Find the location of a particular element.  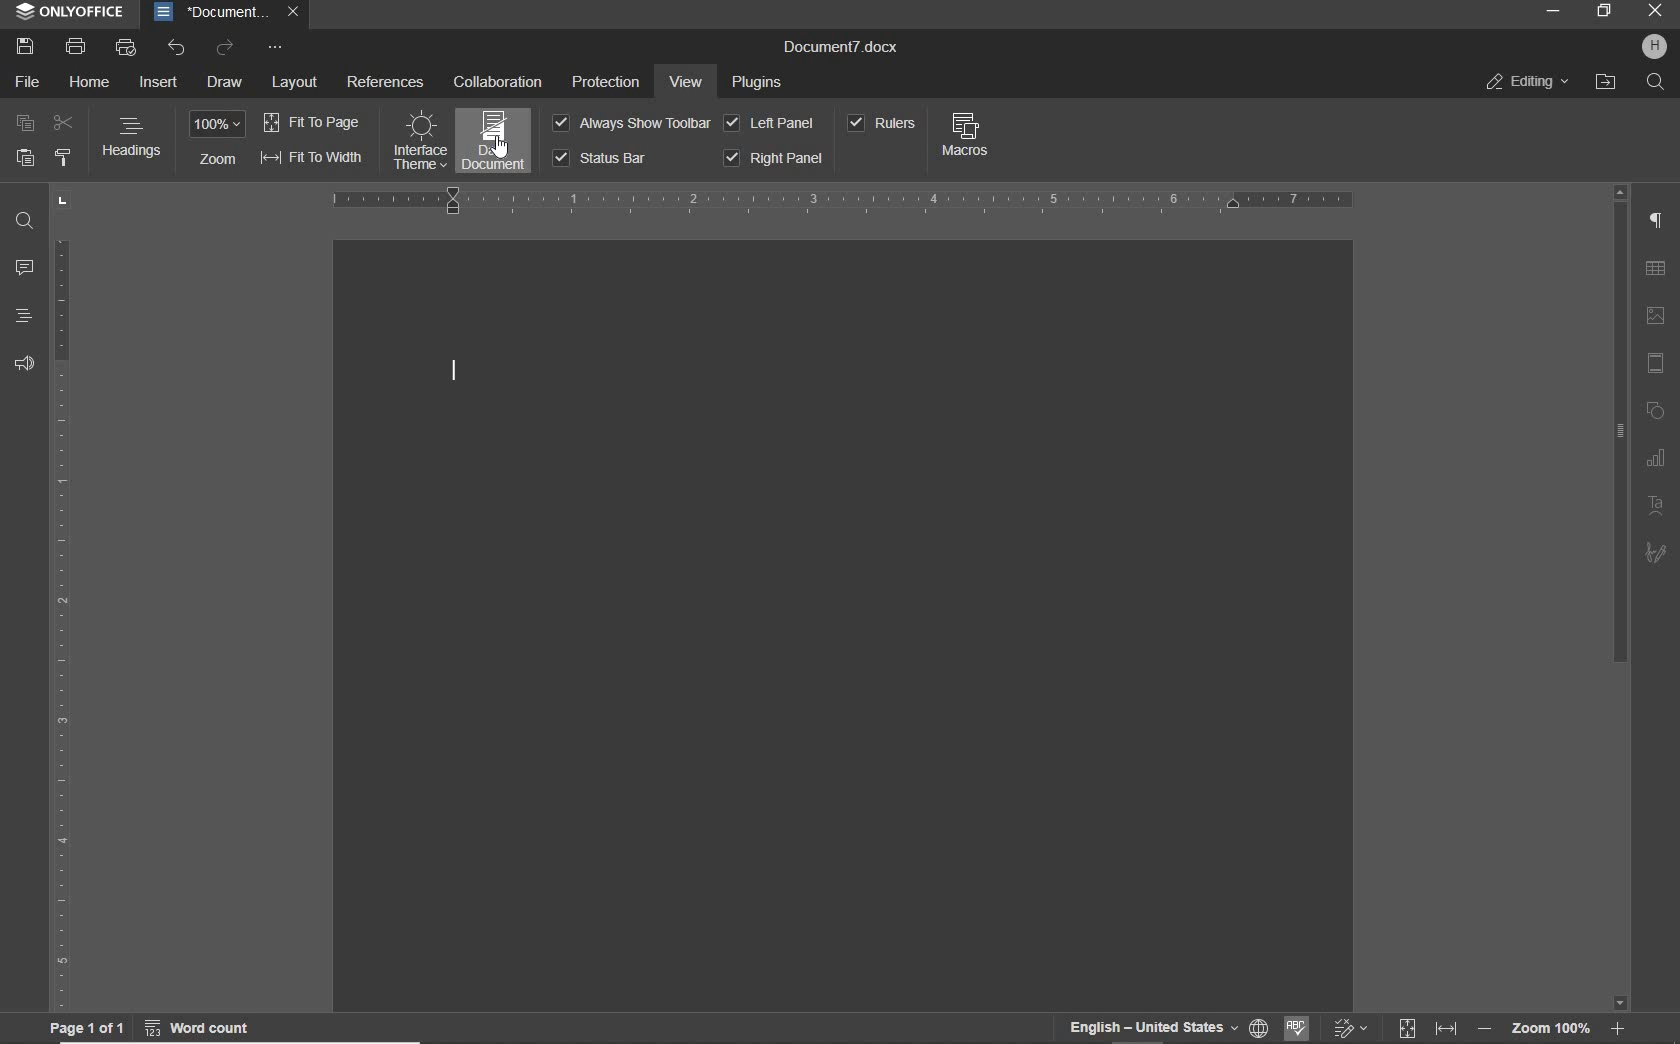

RIGHT PANE is located at coordinates (772, 157).